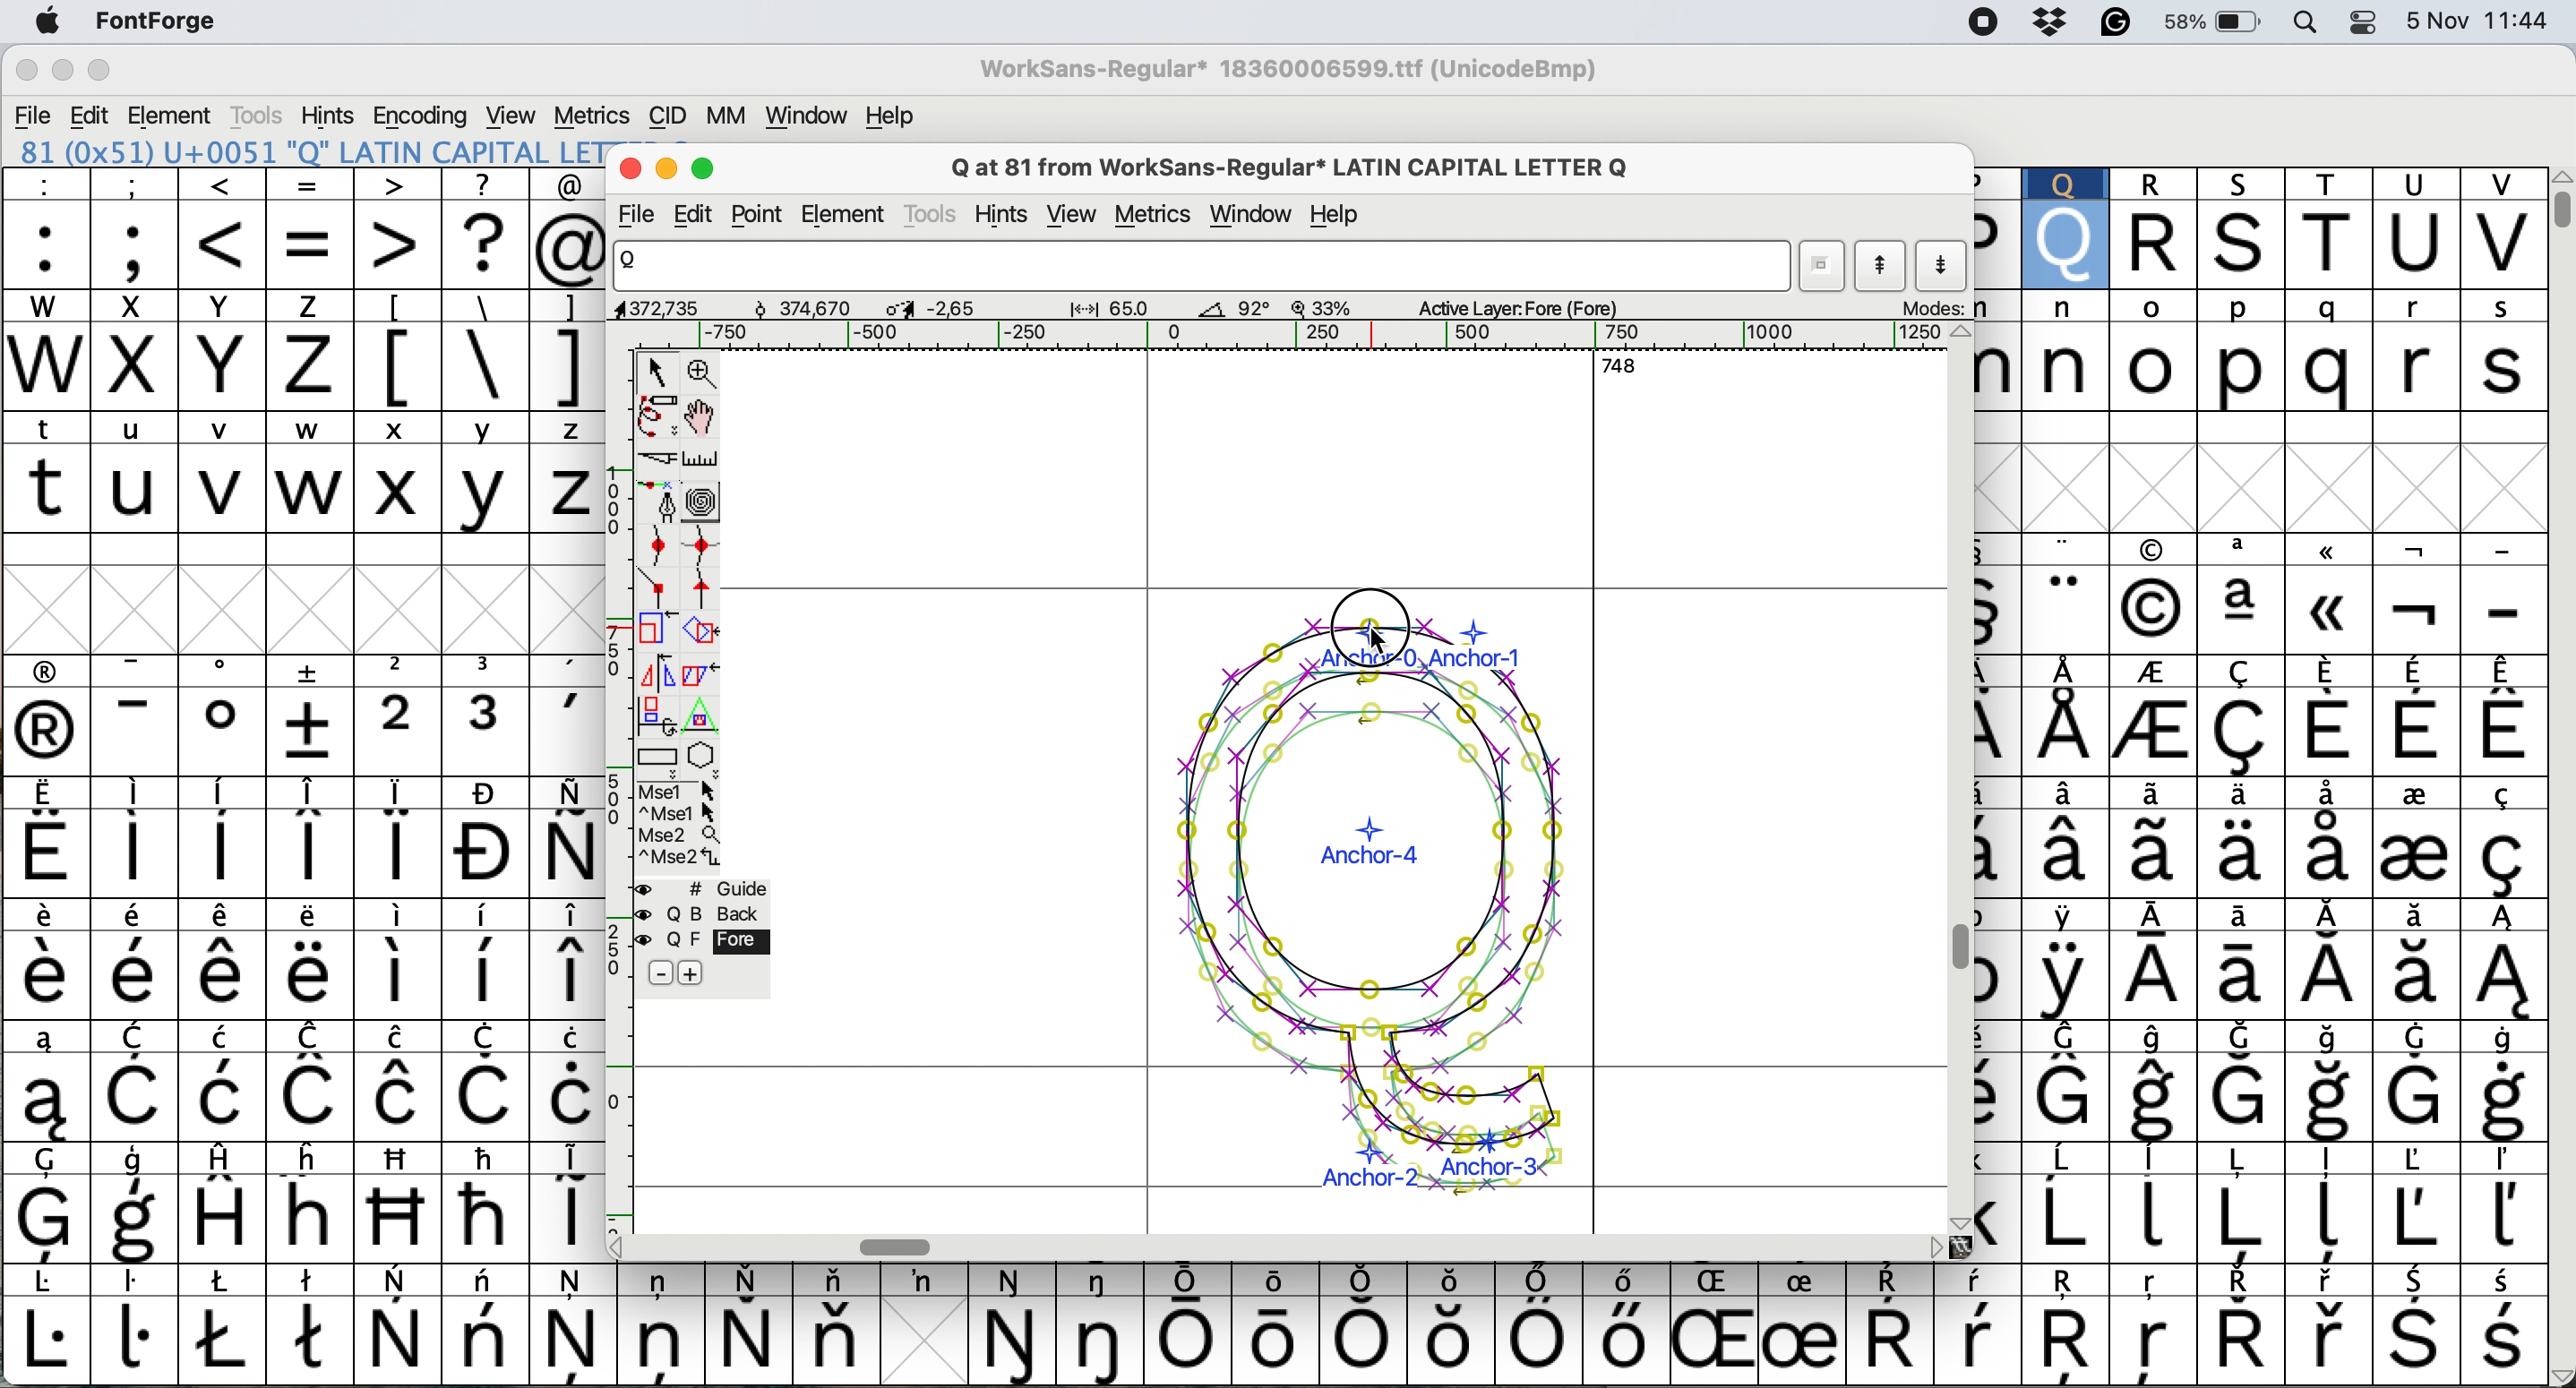  Describe the element at coordinates (1607, 364) in the screenshot. I see `horizontal scroll bar` at that location.